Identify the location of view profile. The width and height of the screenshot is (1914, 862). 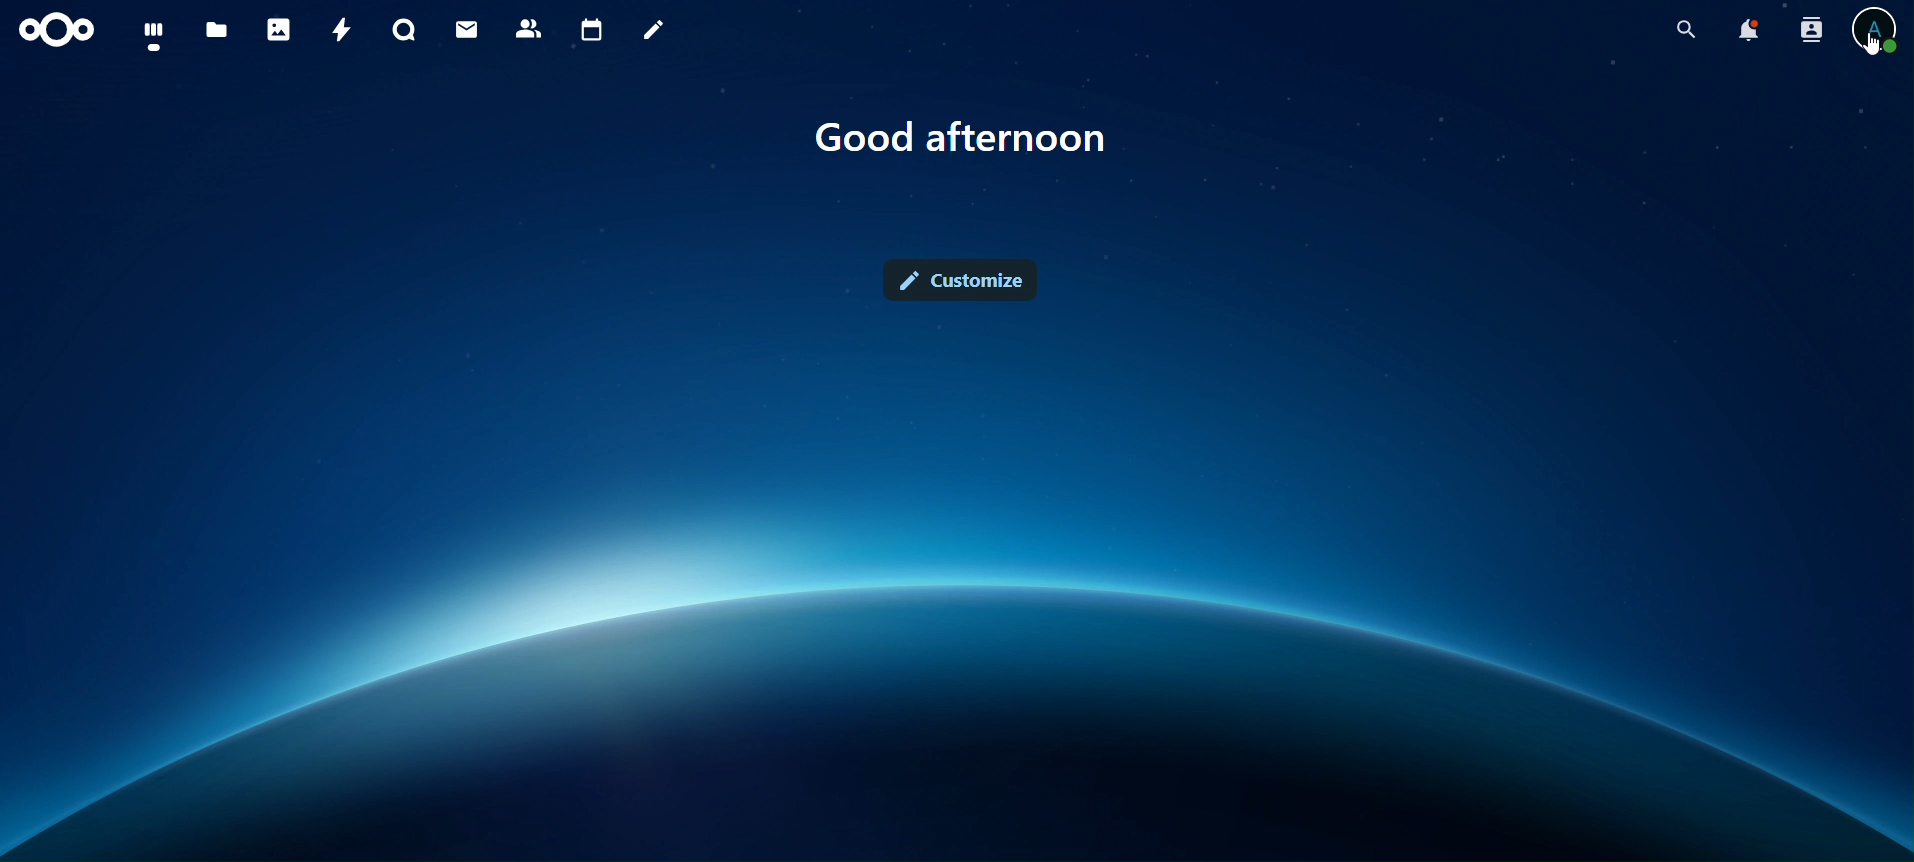
(1875, 27).